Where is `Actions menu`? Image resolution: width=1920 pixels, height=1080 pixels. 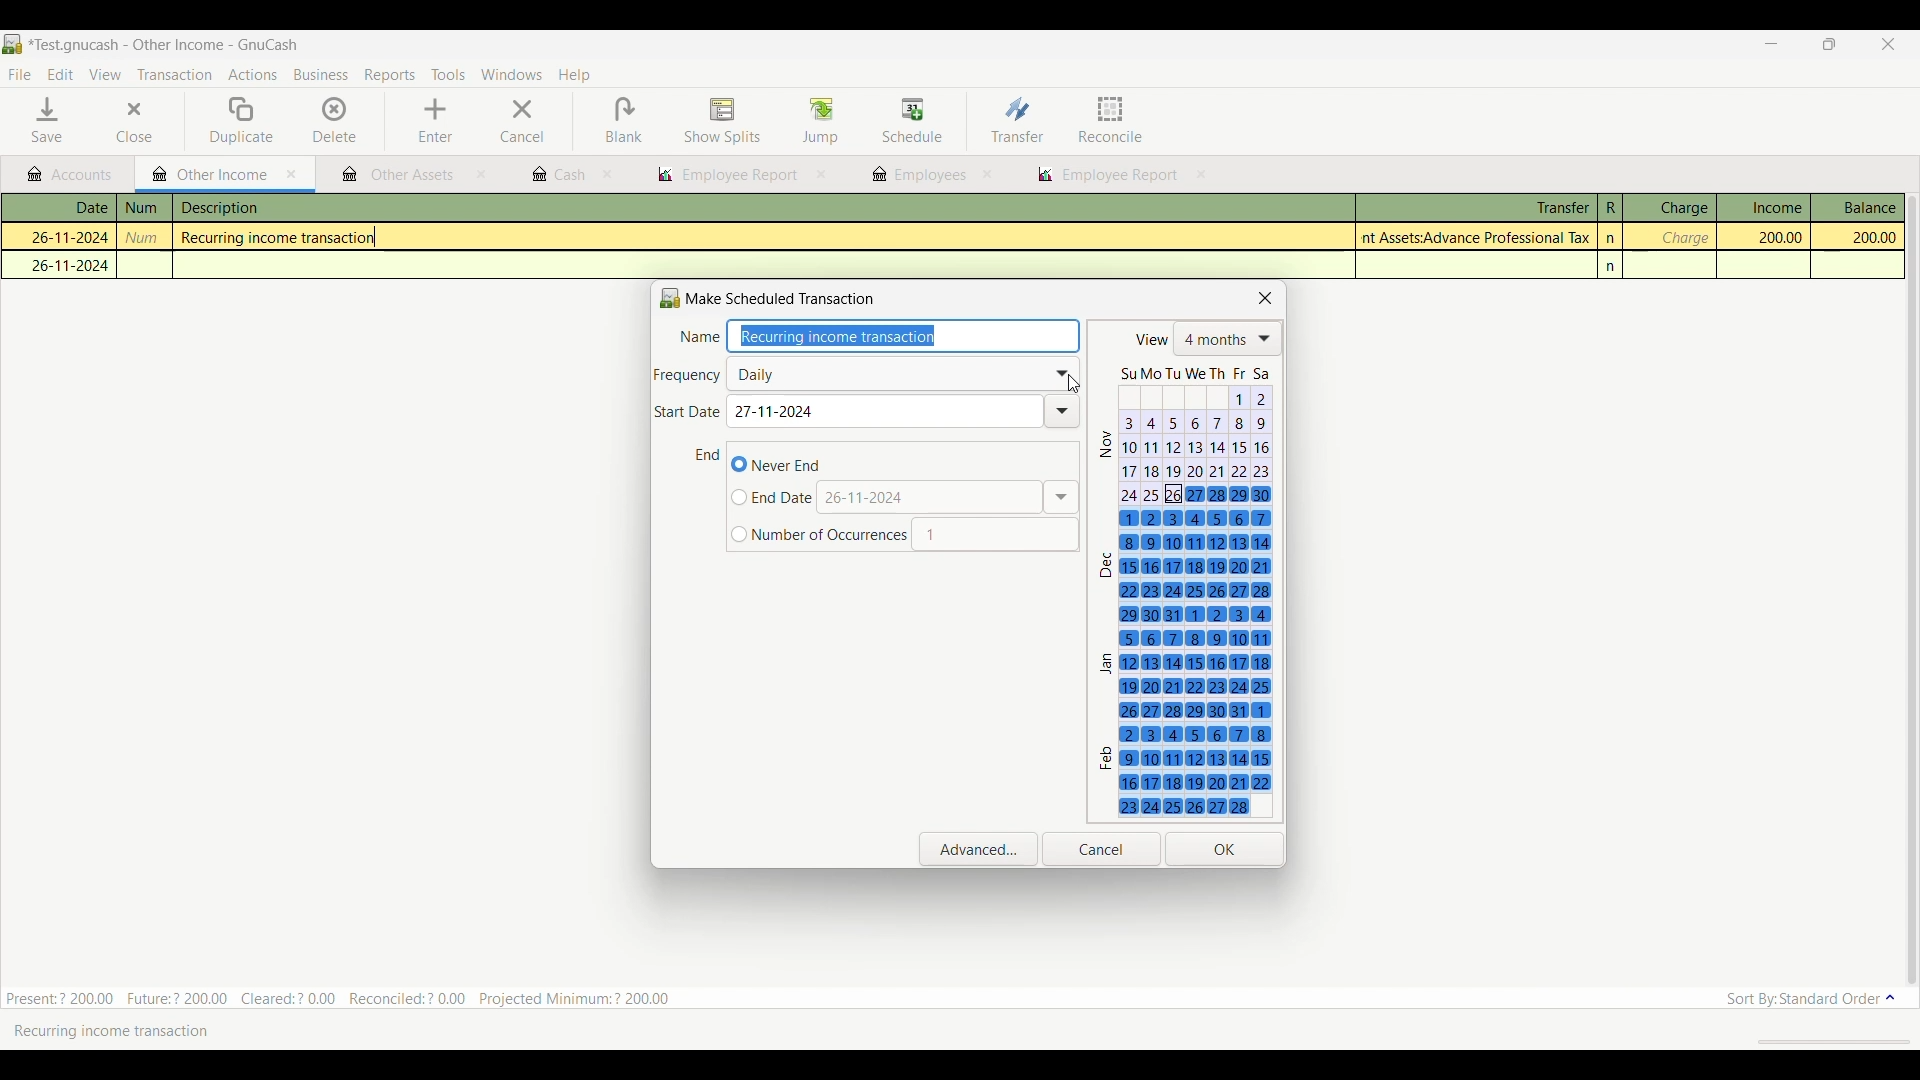 Actions menu is located at coordinates (252, 77).